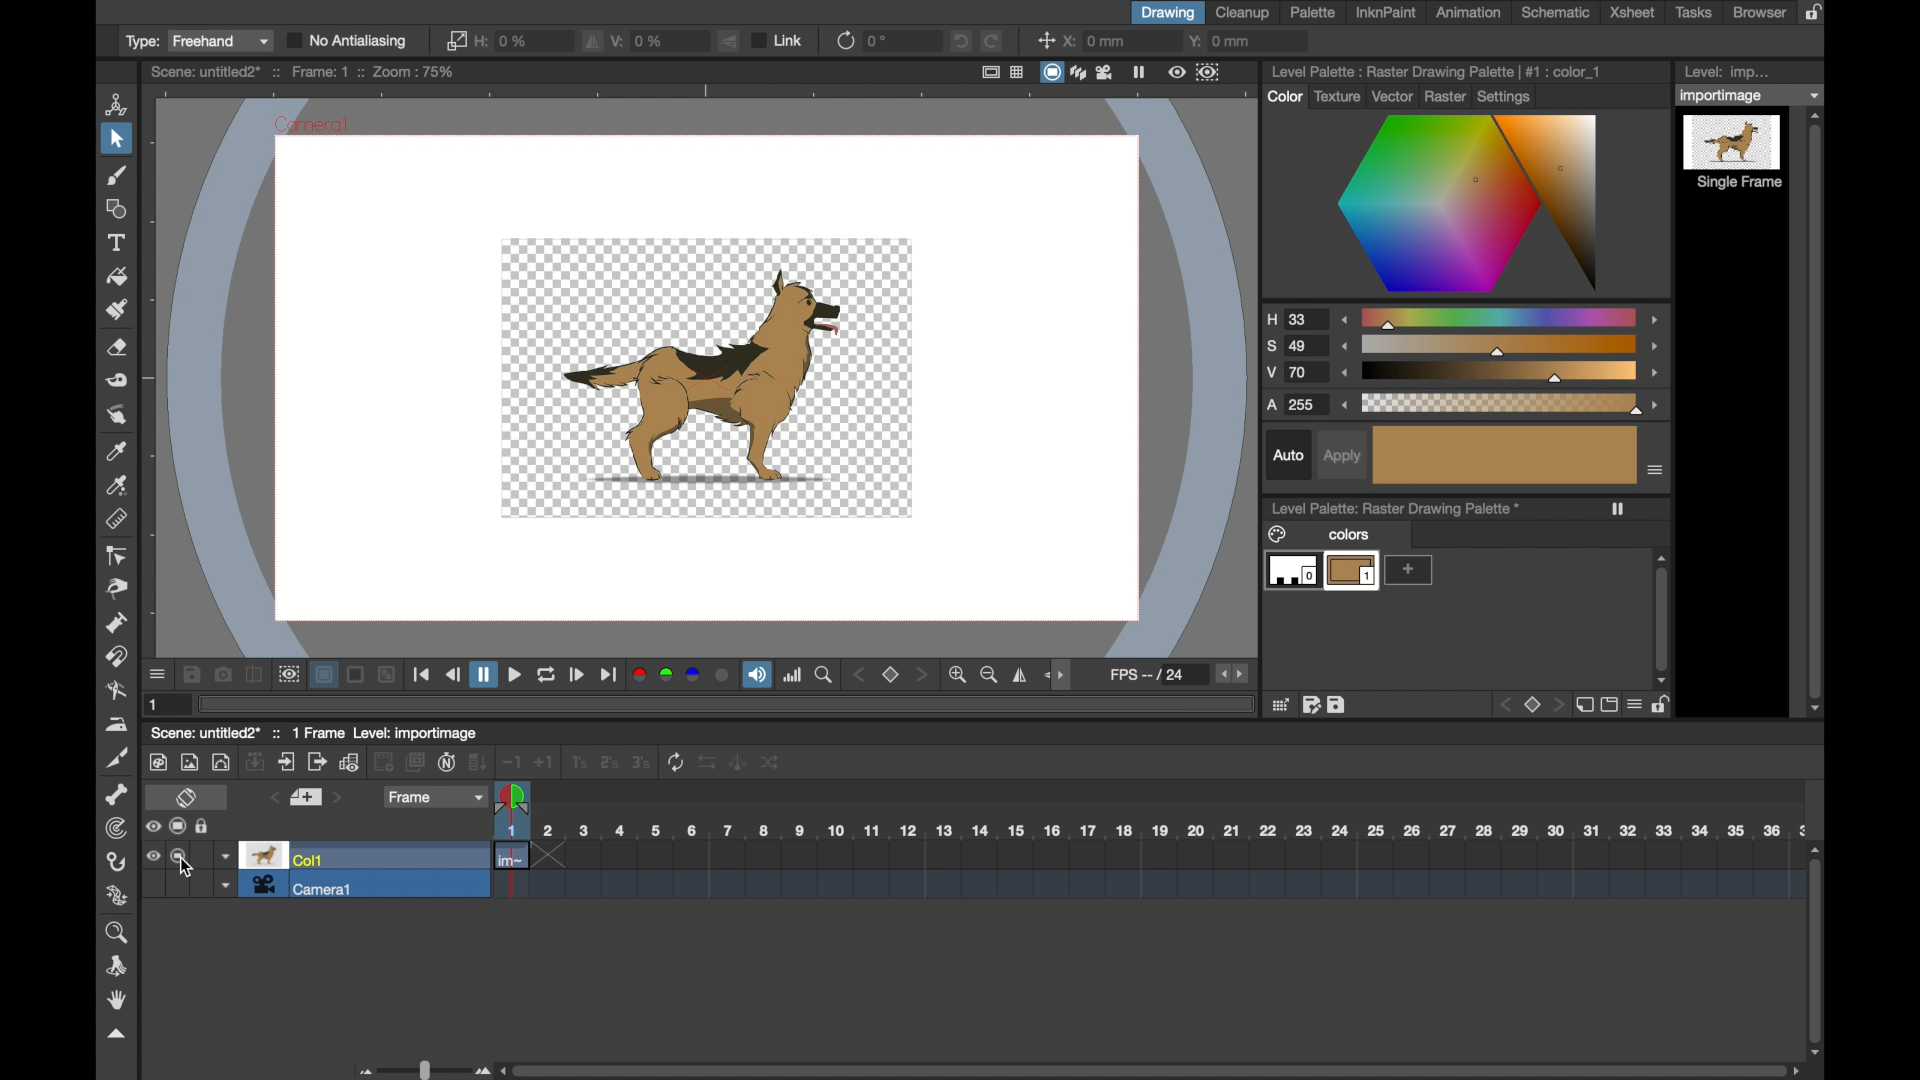 The width and height of the screenshot is (1920, 1080). I want to click on cutter tool, so click(119, 757).